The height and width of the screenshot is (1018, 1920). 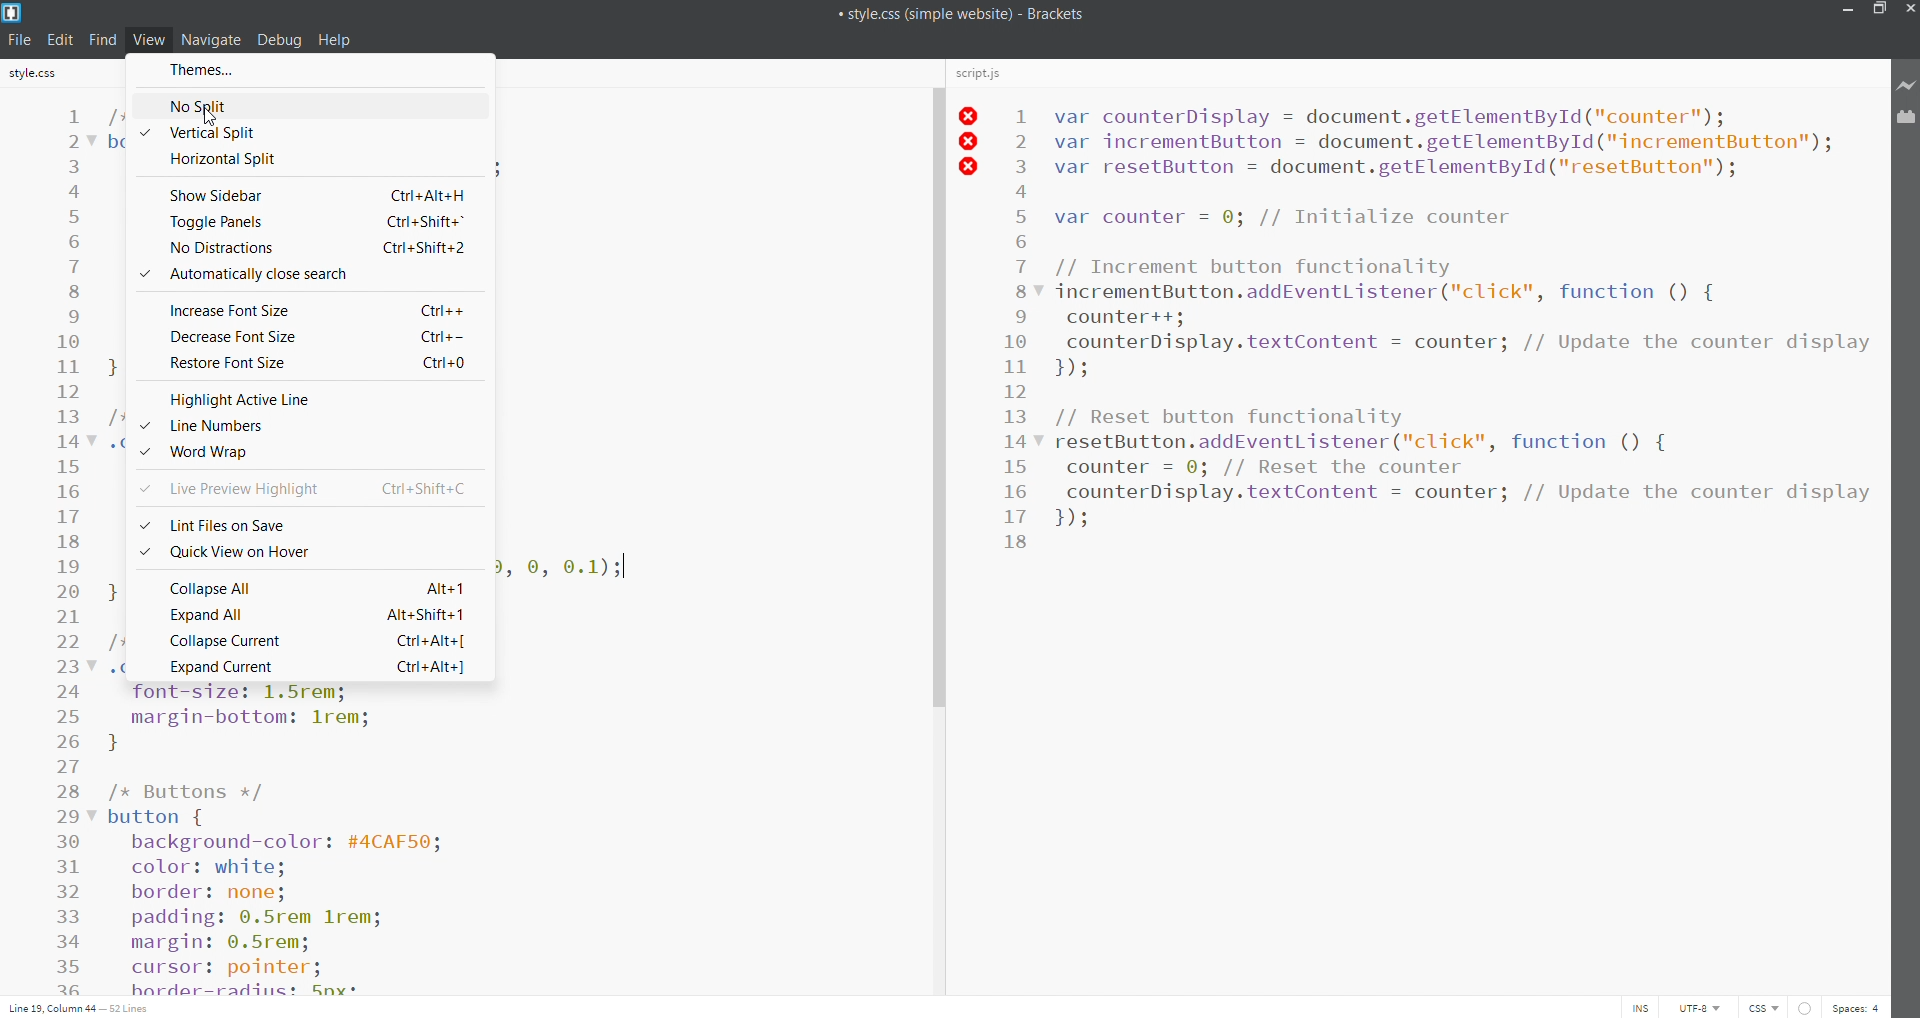 I want to click on live preview highlights, so click(x=306, y=487).